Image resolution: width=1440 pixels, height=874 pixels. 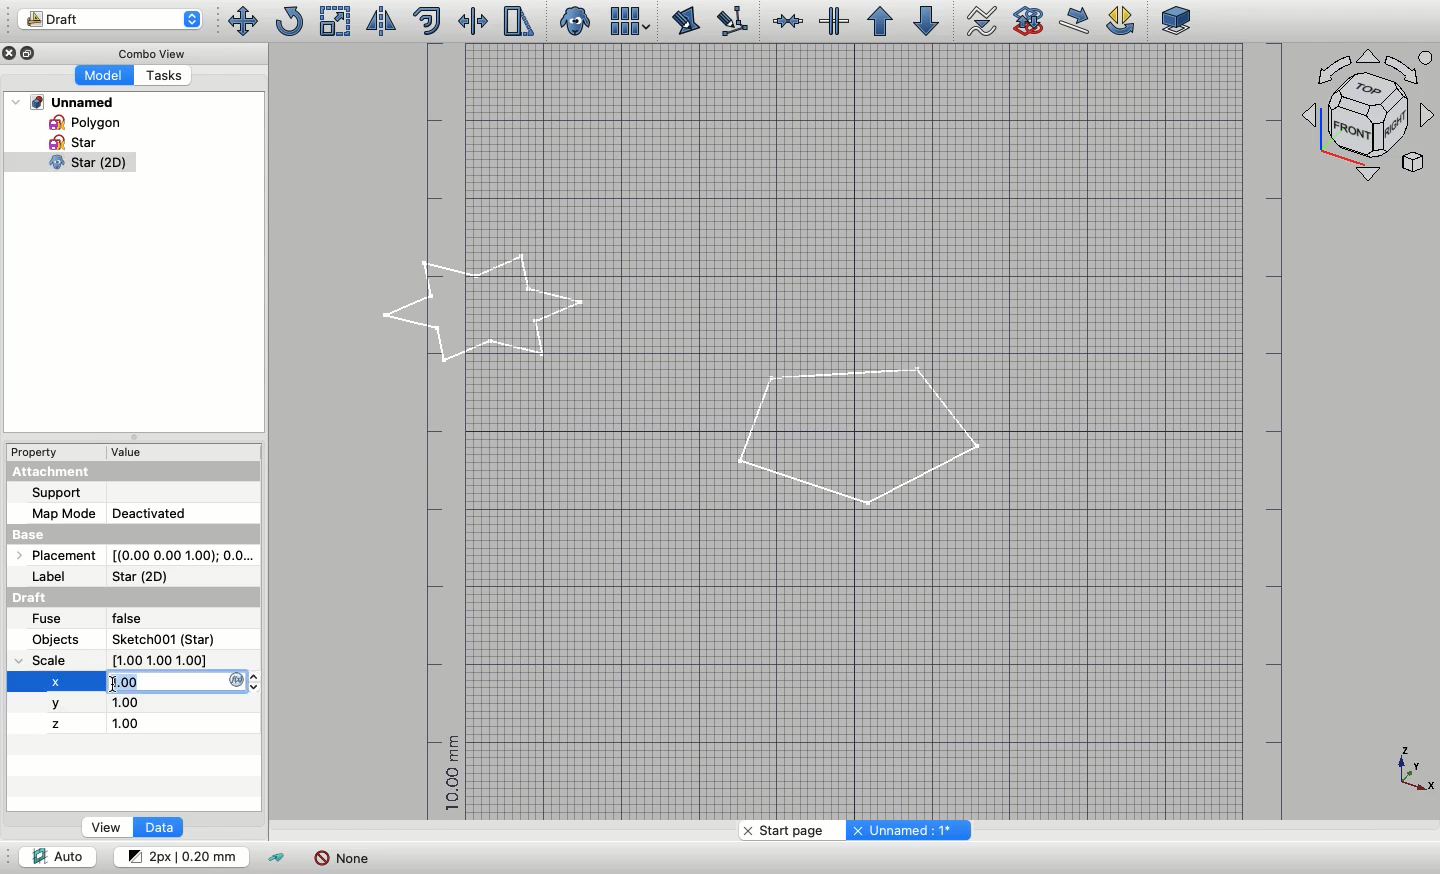 What do you see at coordinates (278, 859) in the screenshot?
I see `Toggle construction mode` at bounding box center [278, 859].